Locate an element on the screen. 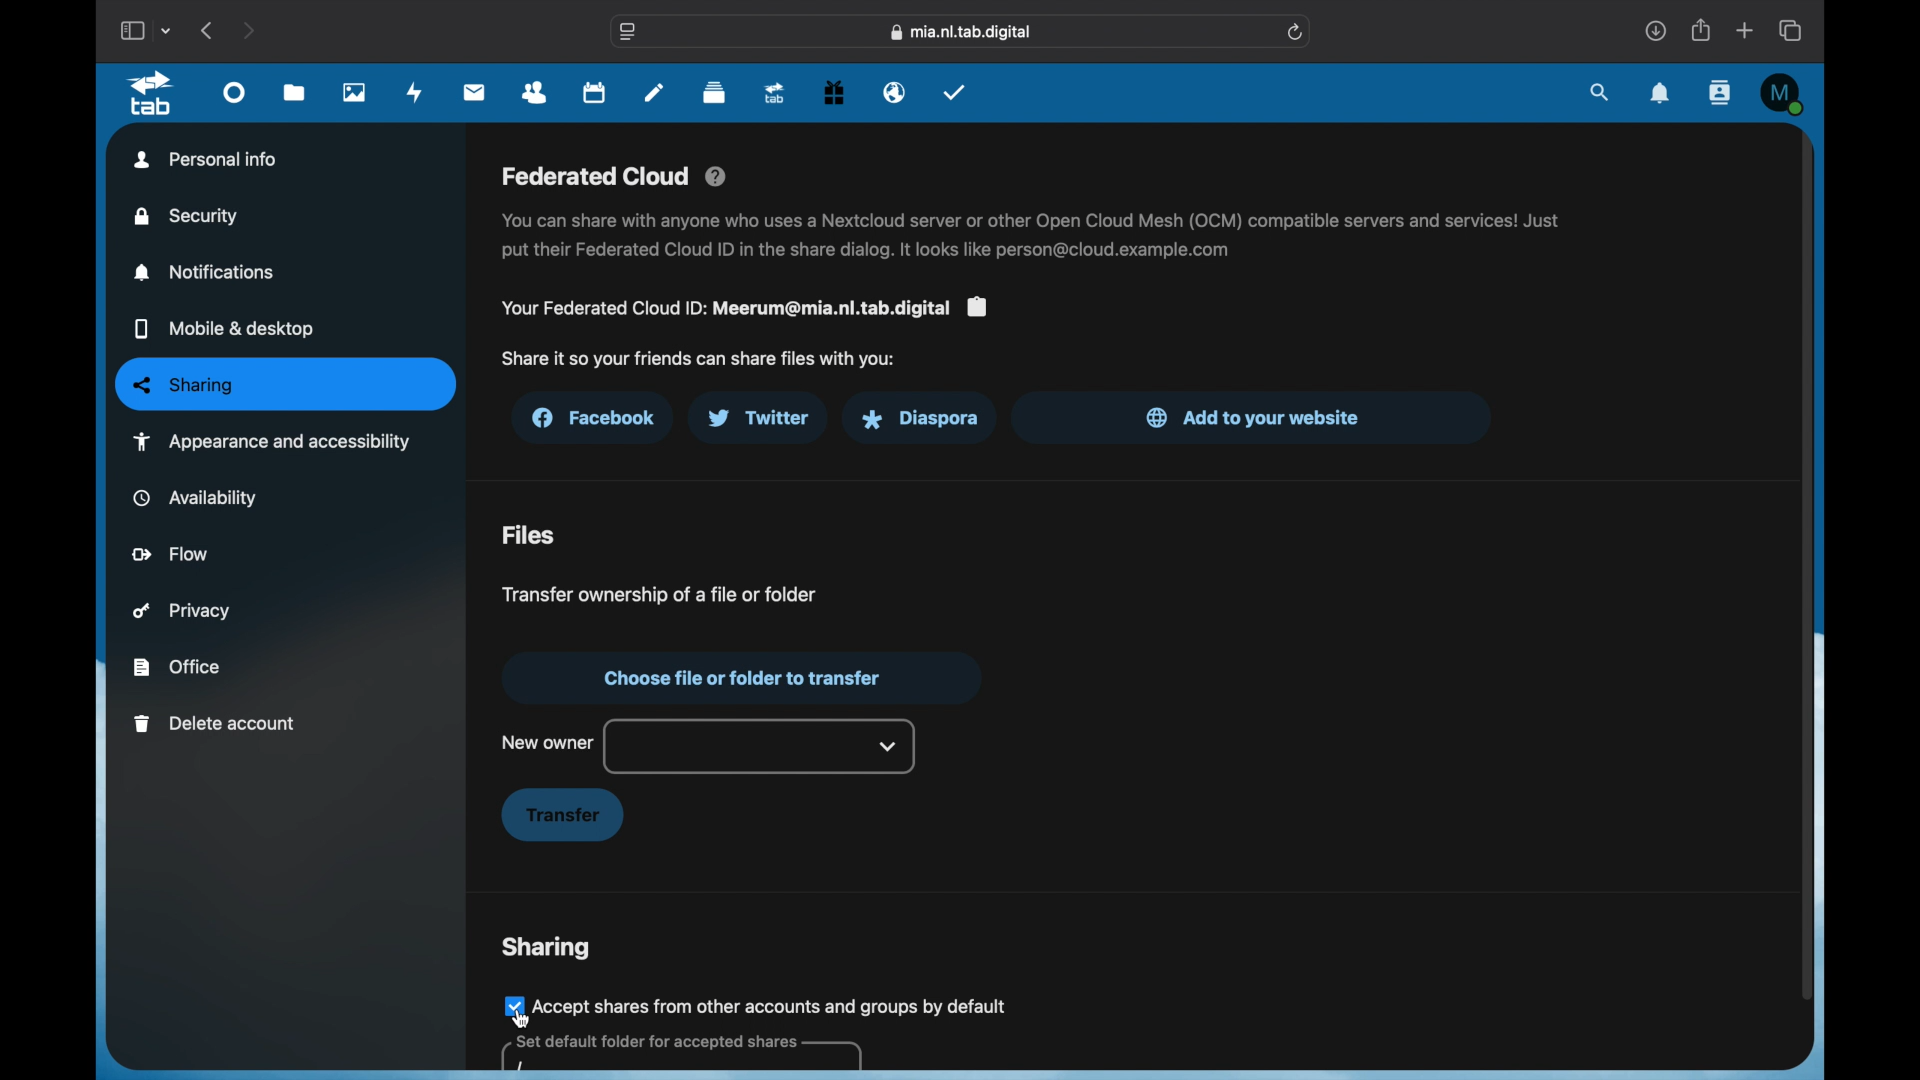  search is located at coordinates (1601, 93).